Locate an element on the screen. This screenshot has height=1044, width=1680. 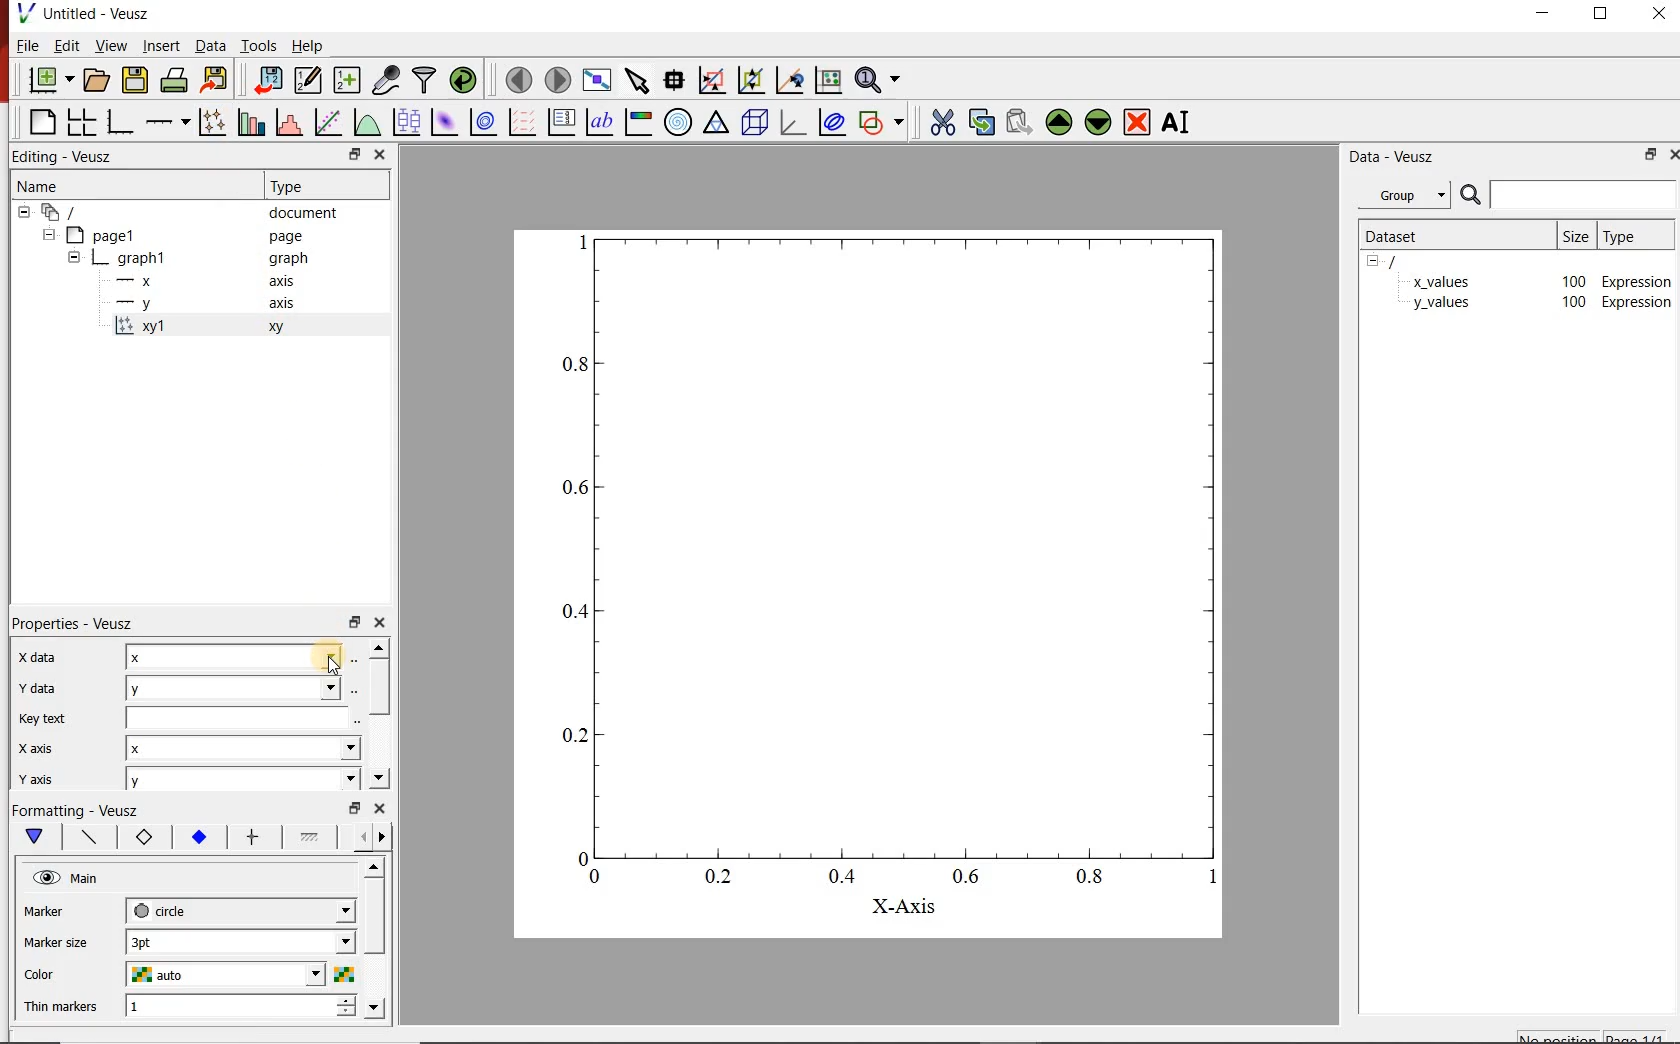
input search is located at coordinates (1582, 194).